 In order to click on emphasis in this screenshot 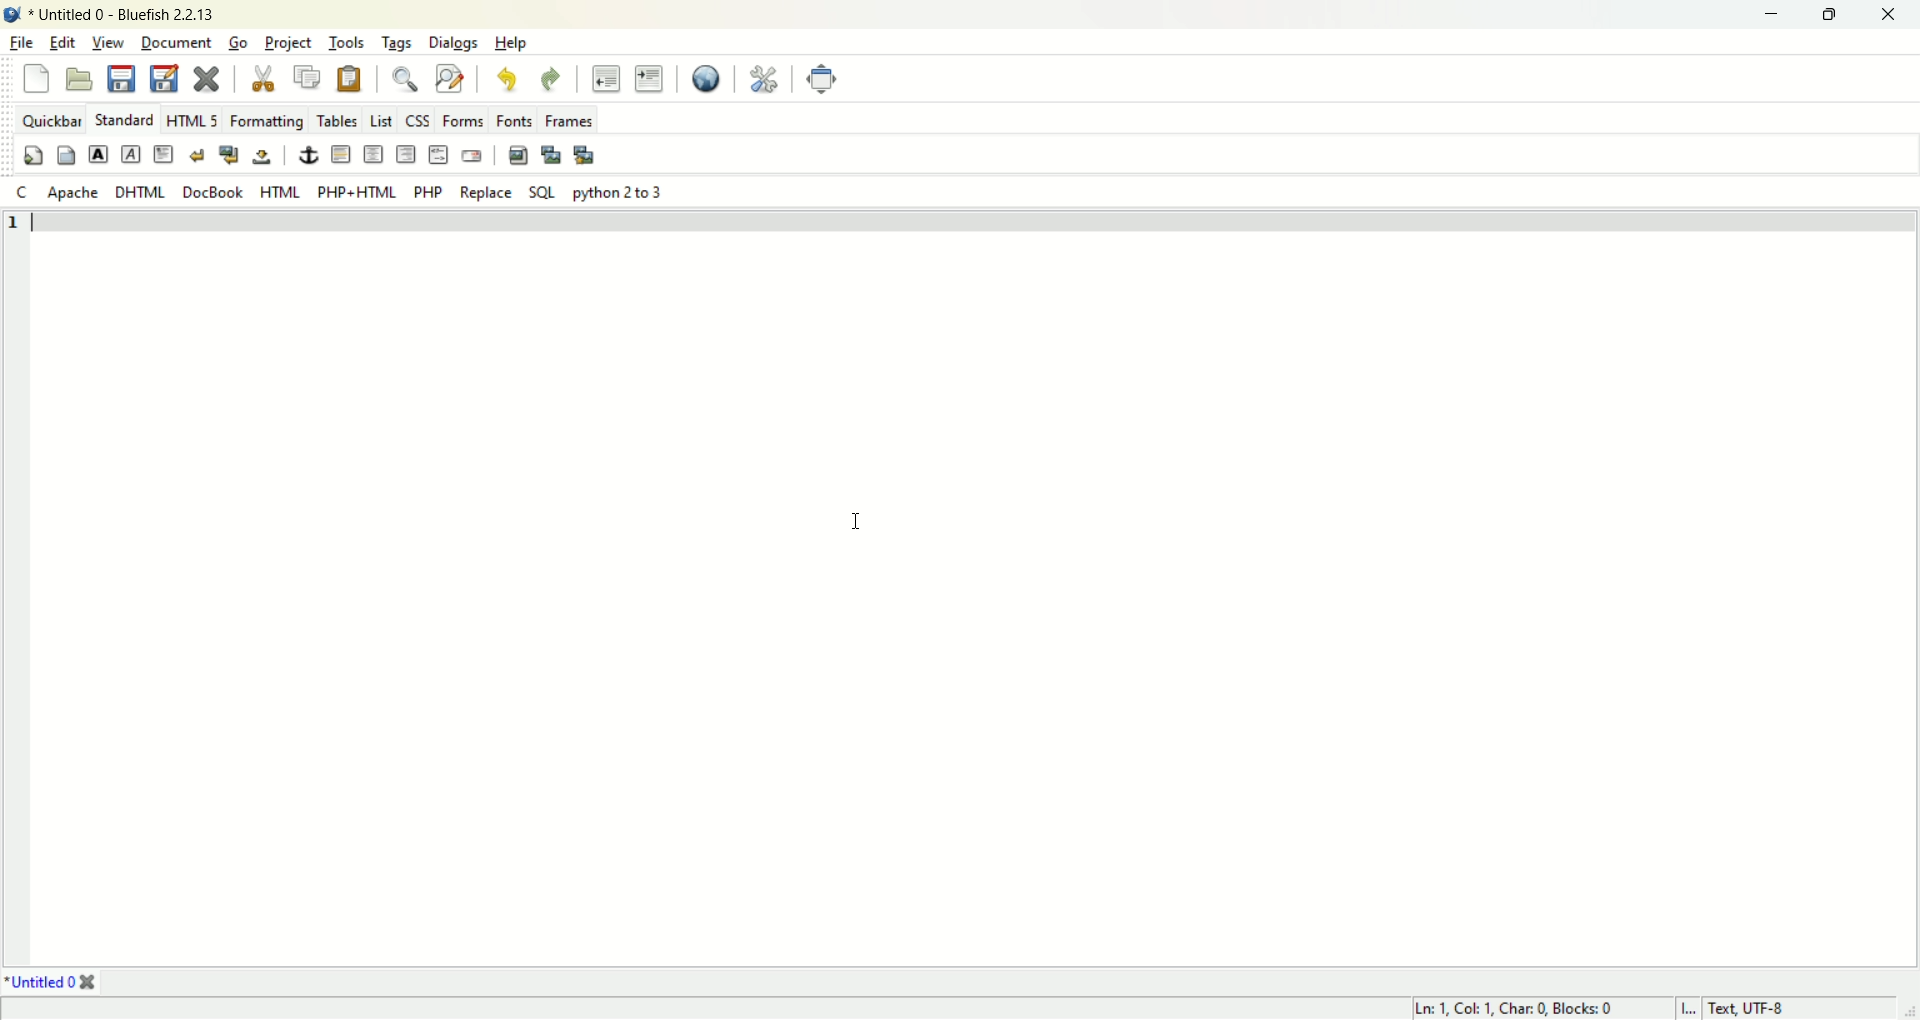, I will do `click(132, 155)`.